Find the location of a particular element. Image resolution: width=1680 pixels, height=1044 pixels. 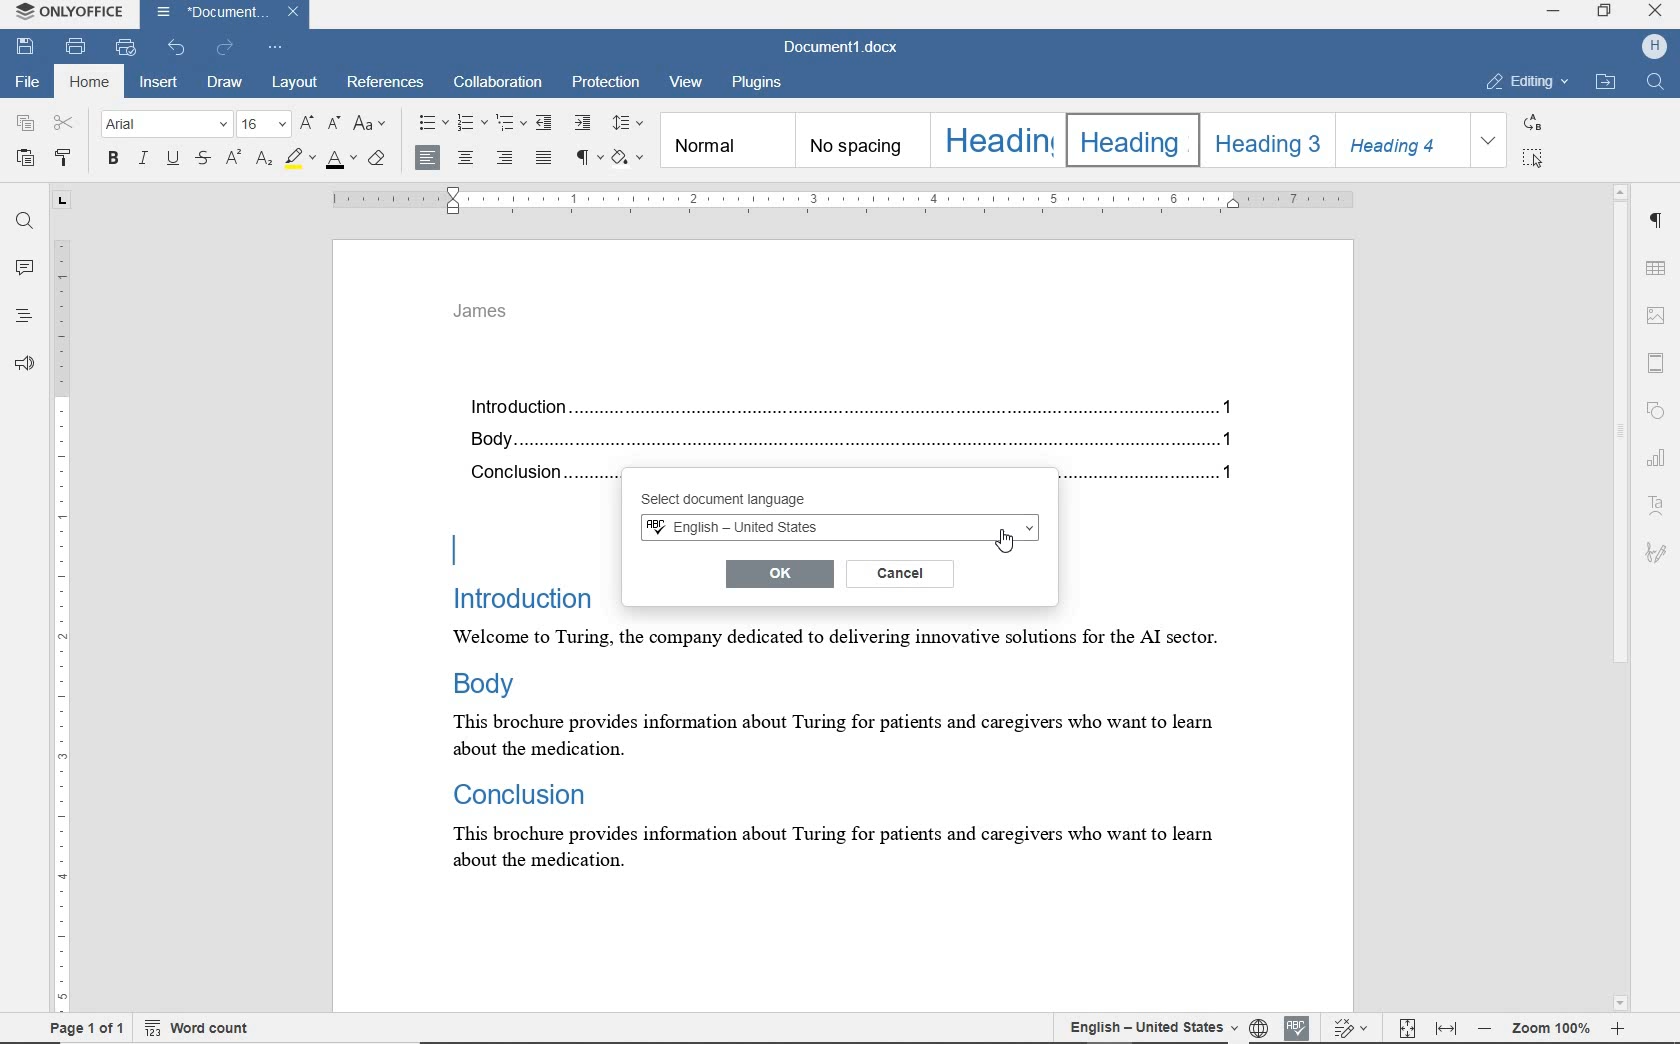

find is located at coordinates (24, 223).